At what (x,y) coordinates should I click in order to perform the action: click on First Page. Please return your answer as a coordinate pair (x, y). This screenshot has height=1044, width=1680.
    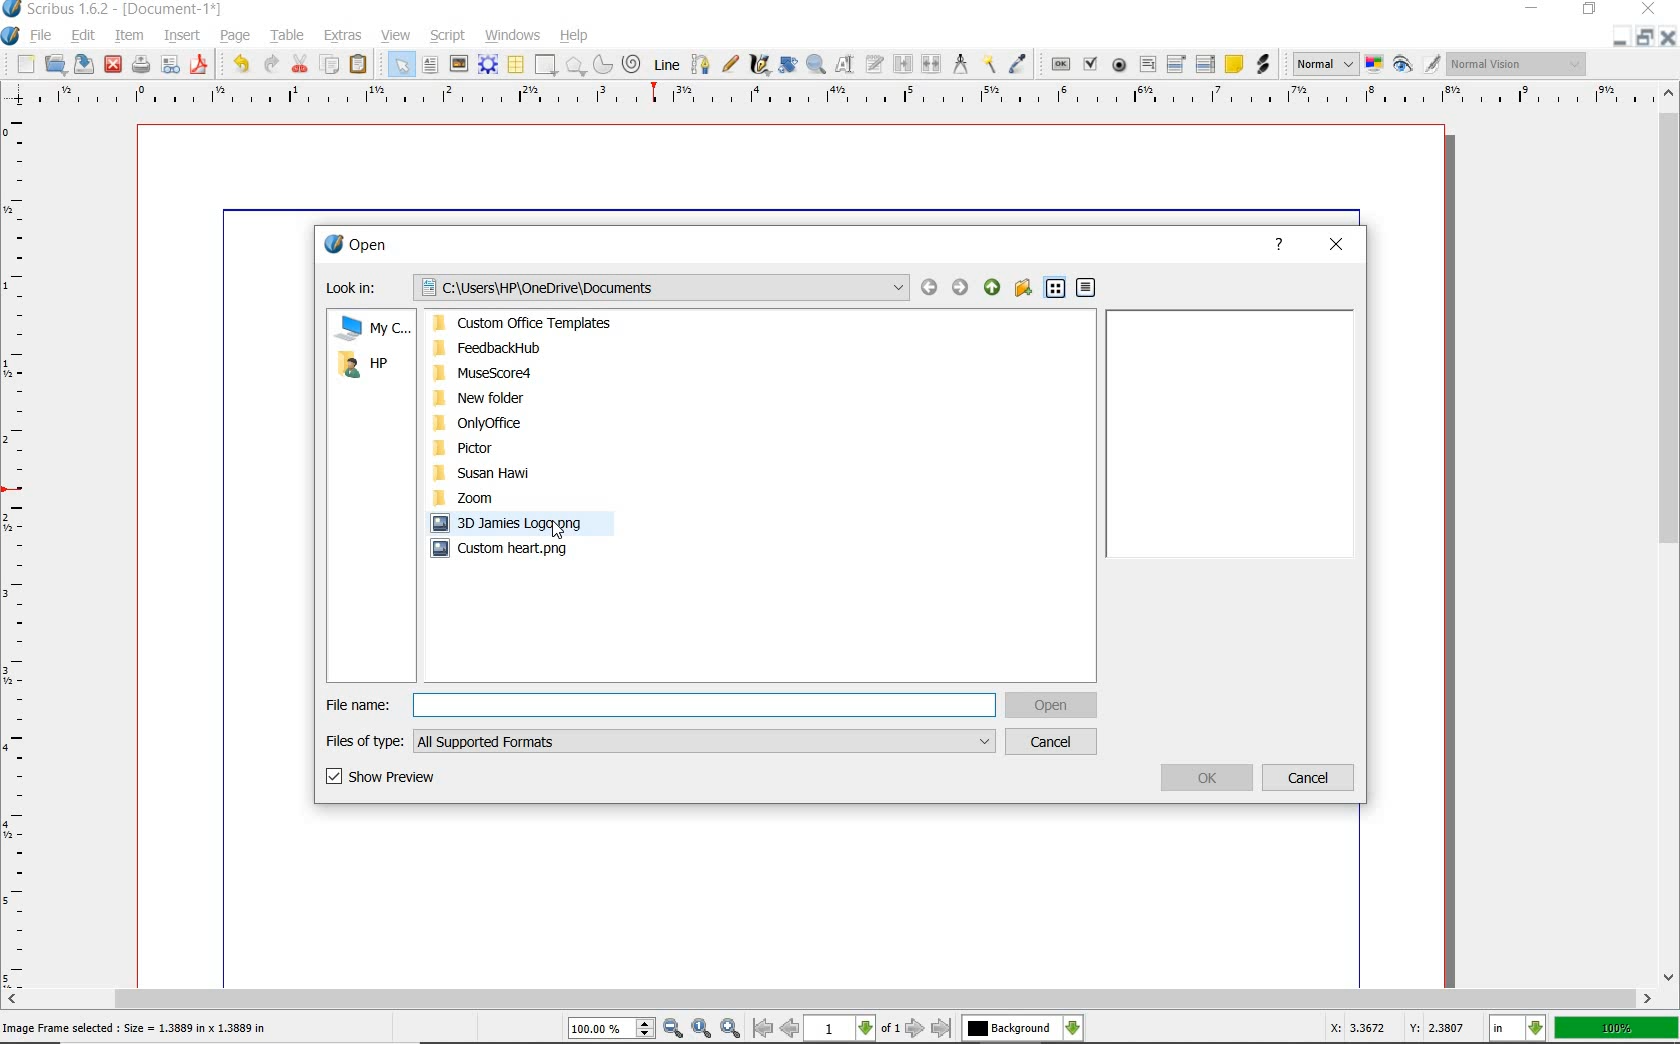
    Looking at the image, I should click on (762, 1030).